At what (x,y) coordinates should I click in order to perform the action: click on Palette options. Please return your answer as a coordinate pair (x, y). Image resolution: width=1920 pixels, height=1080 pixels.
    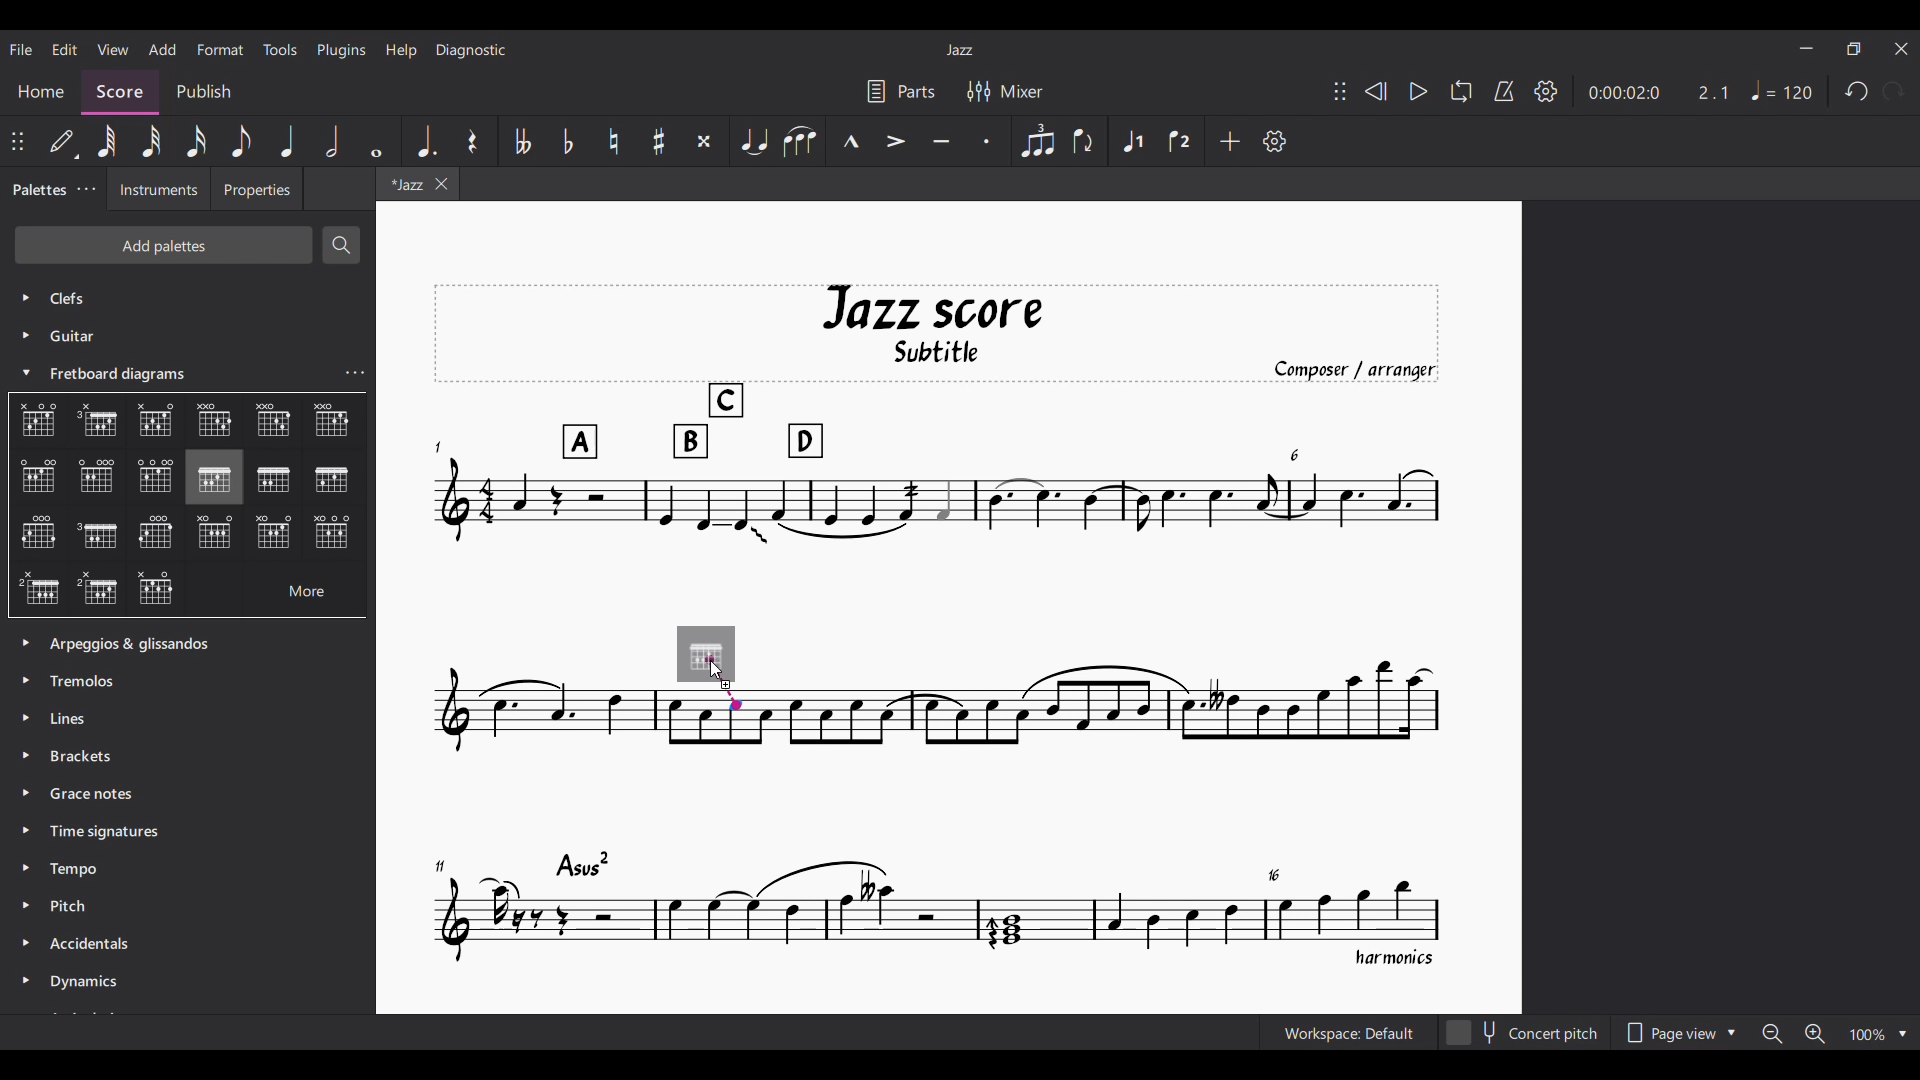
    Looking at the image, I should click on (153, 639).